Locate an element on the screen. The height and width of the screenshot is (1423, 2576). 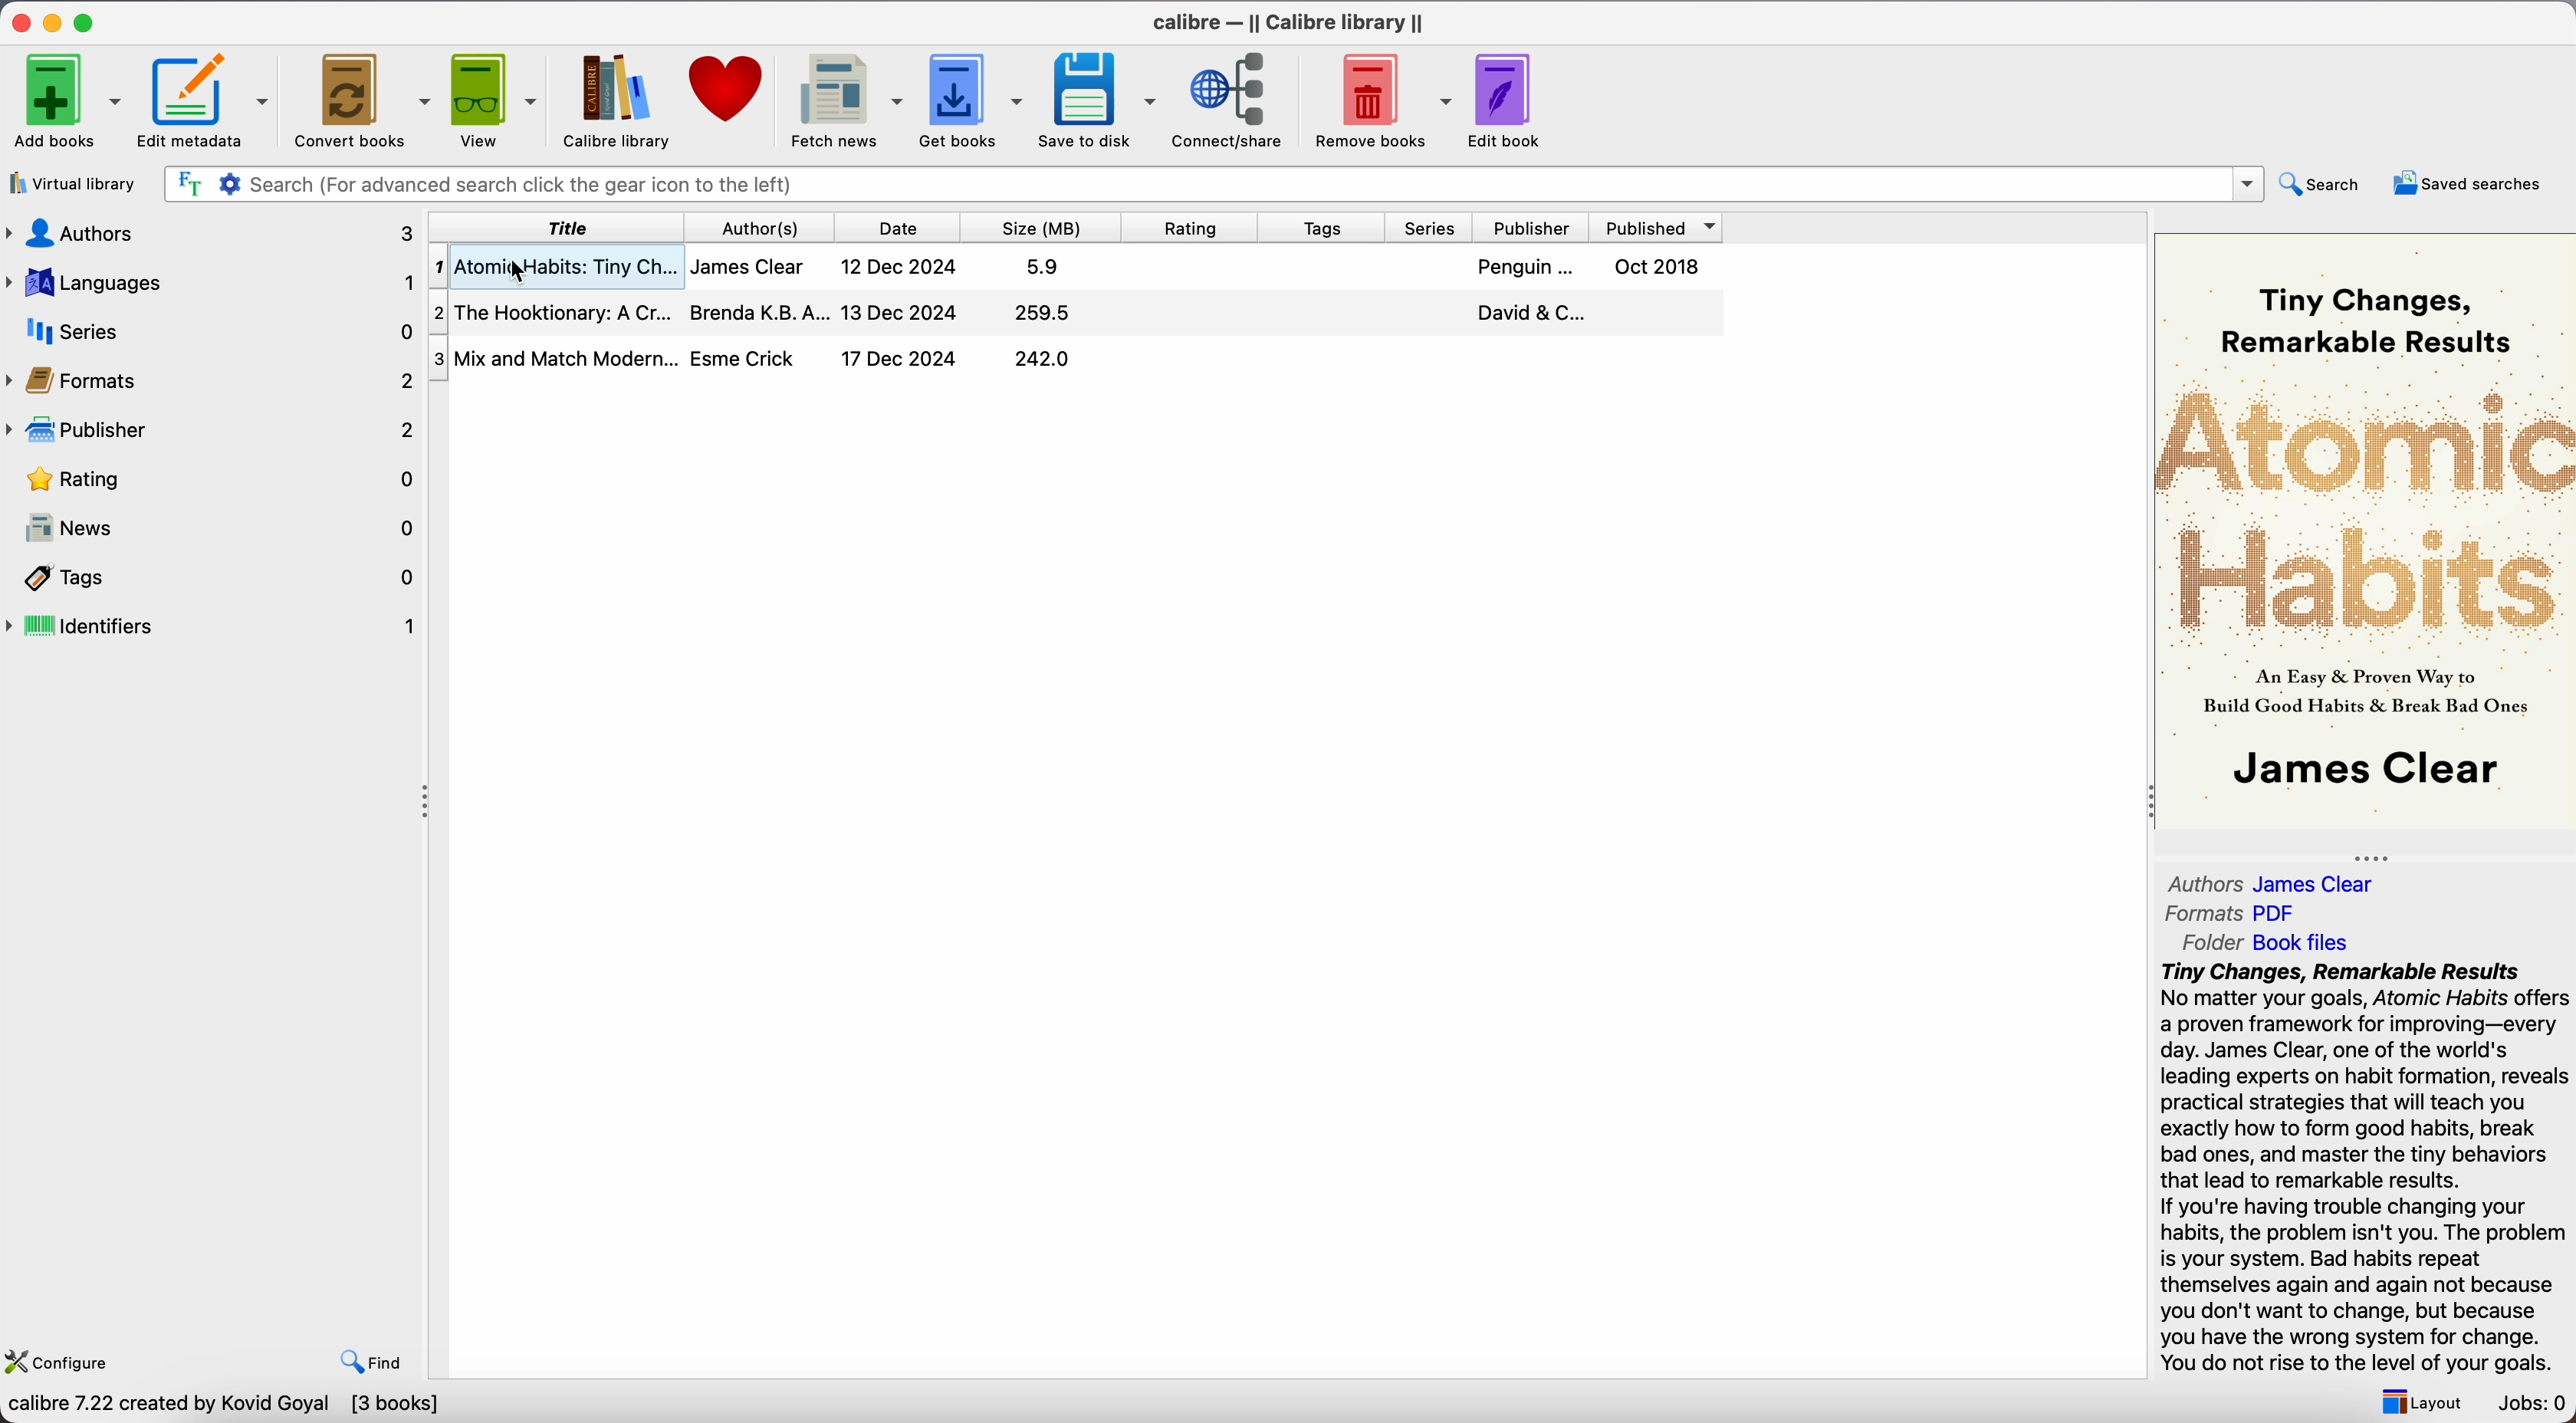
Penguin... is located at coordinates (1524, 267).